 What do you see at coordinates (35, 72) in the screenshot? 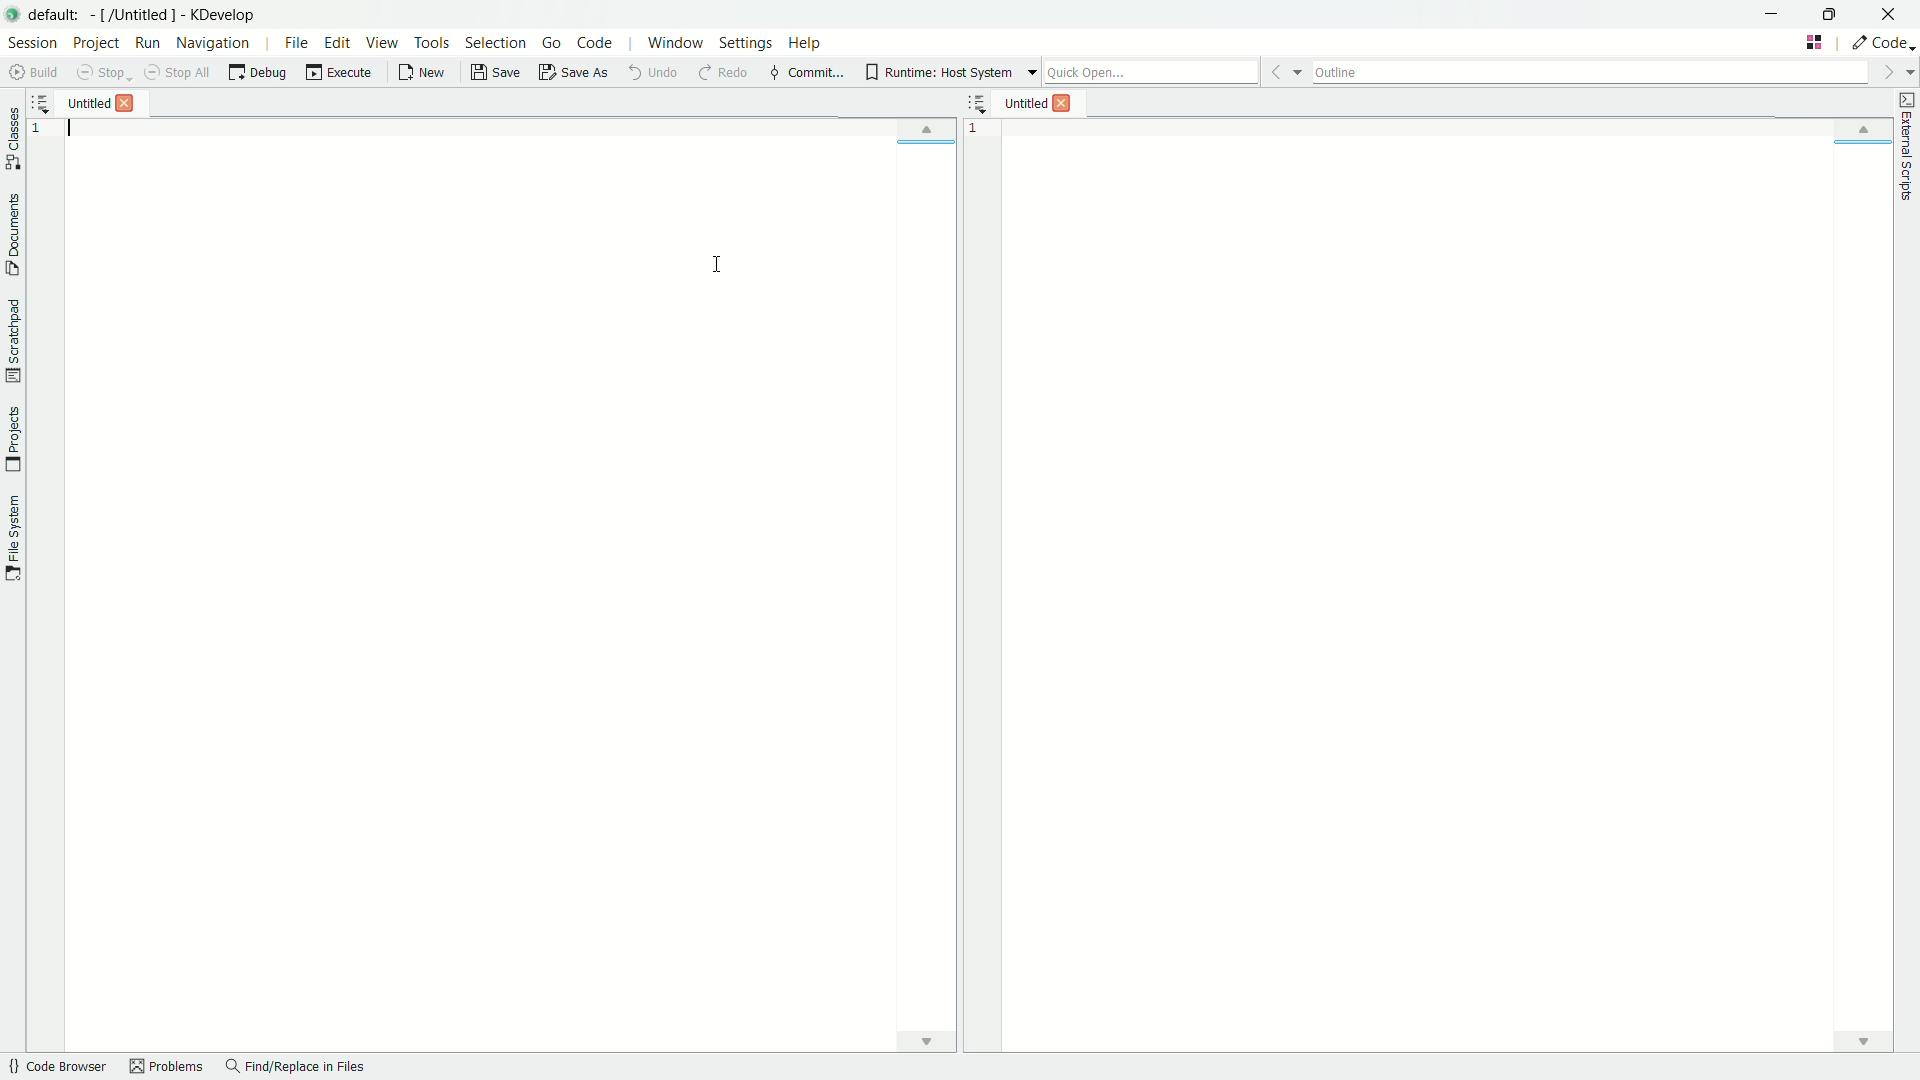
I see `build` at bounding box center [35, 72].